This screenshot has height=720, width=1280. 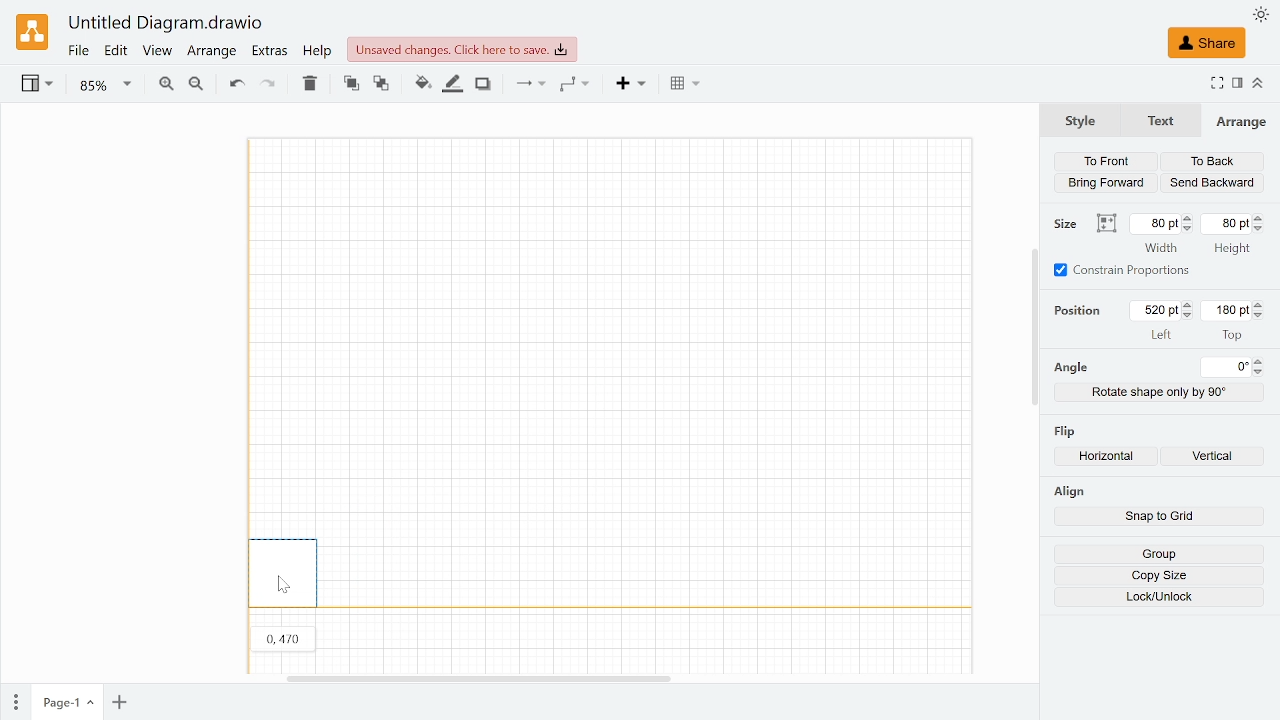 What do you see at coordinates (1228, 223) in the screenshot?
I see `Current height` at bounding box center [1228, 223].